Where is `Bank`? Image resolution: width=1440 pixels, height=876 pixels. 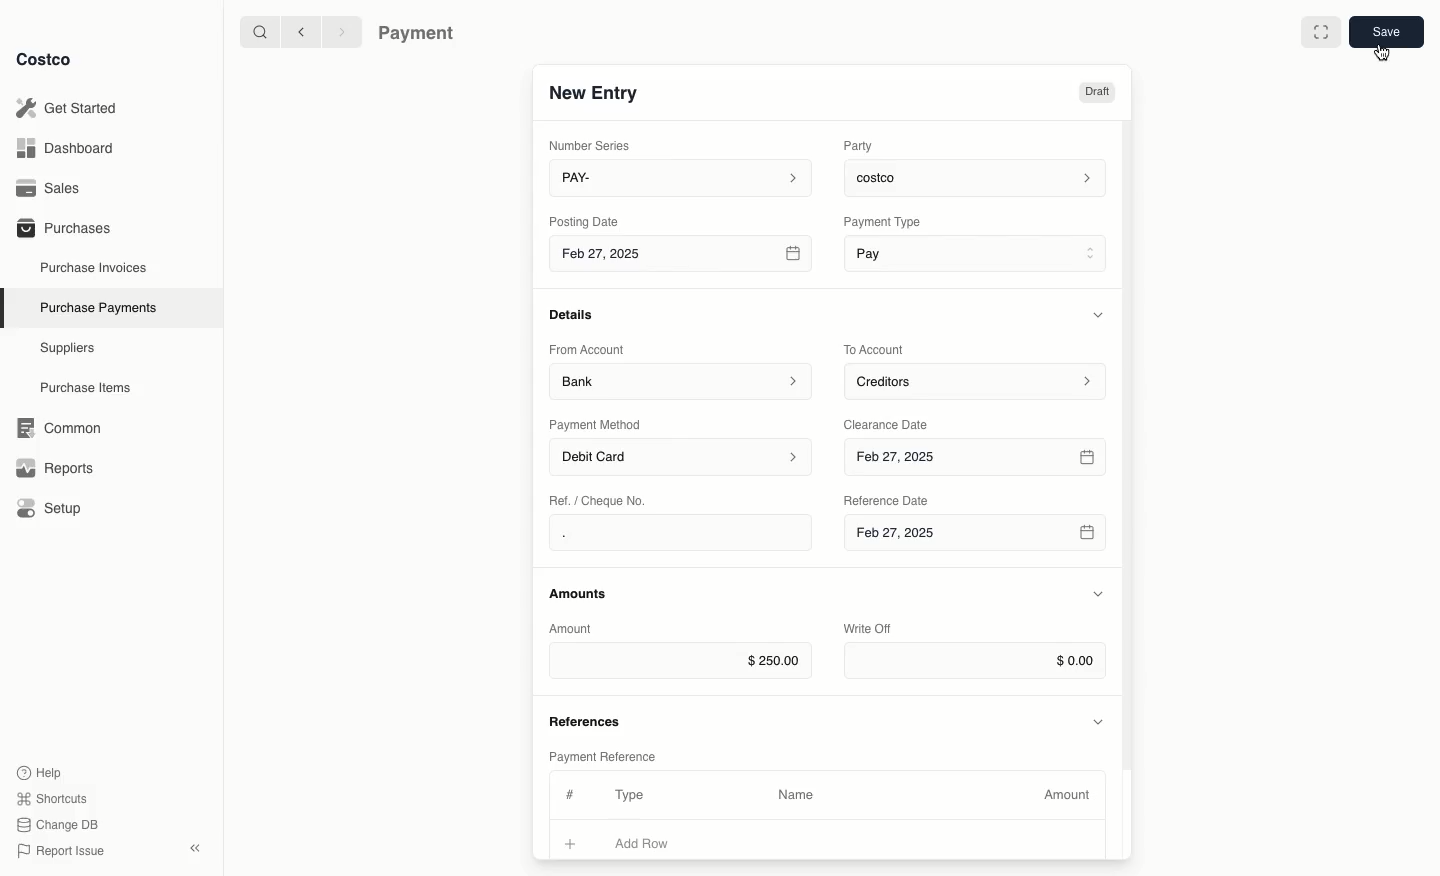
Bank is located at coordinates (681, 380).